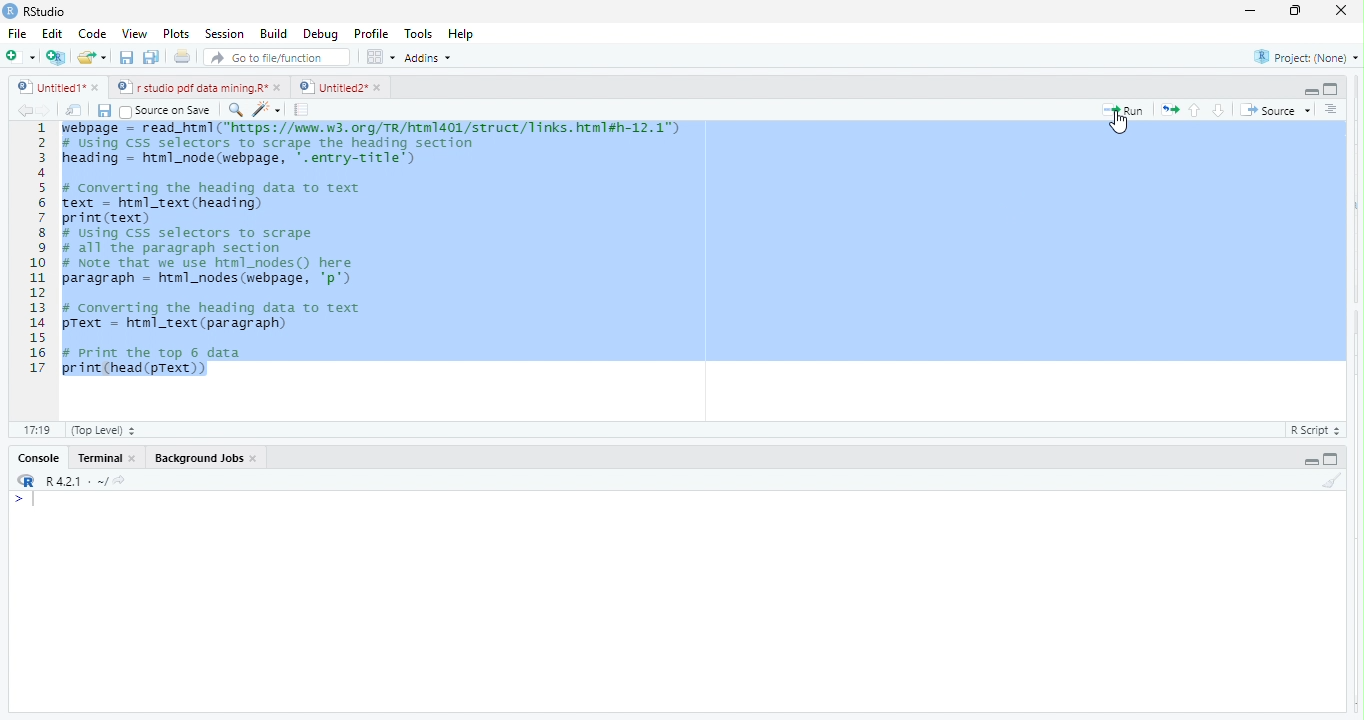 The height and width of the screenshot is (720, 1364). What do you see at coordinates (1120, 123) in the screenshot?
I see `cursor movement` at bounding box center [1120, 123].